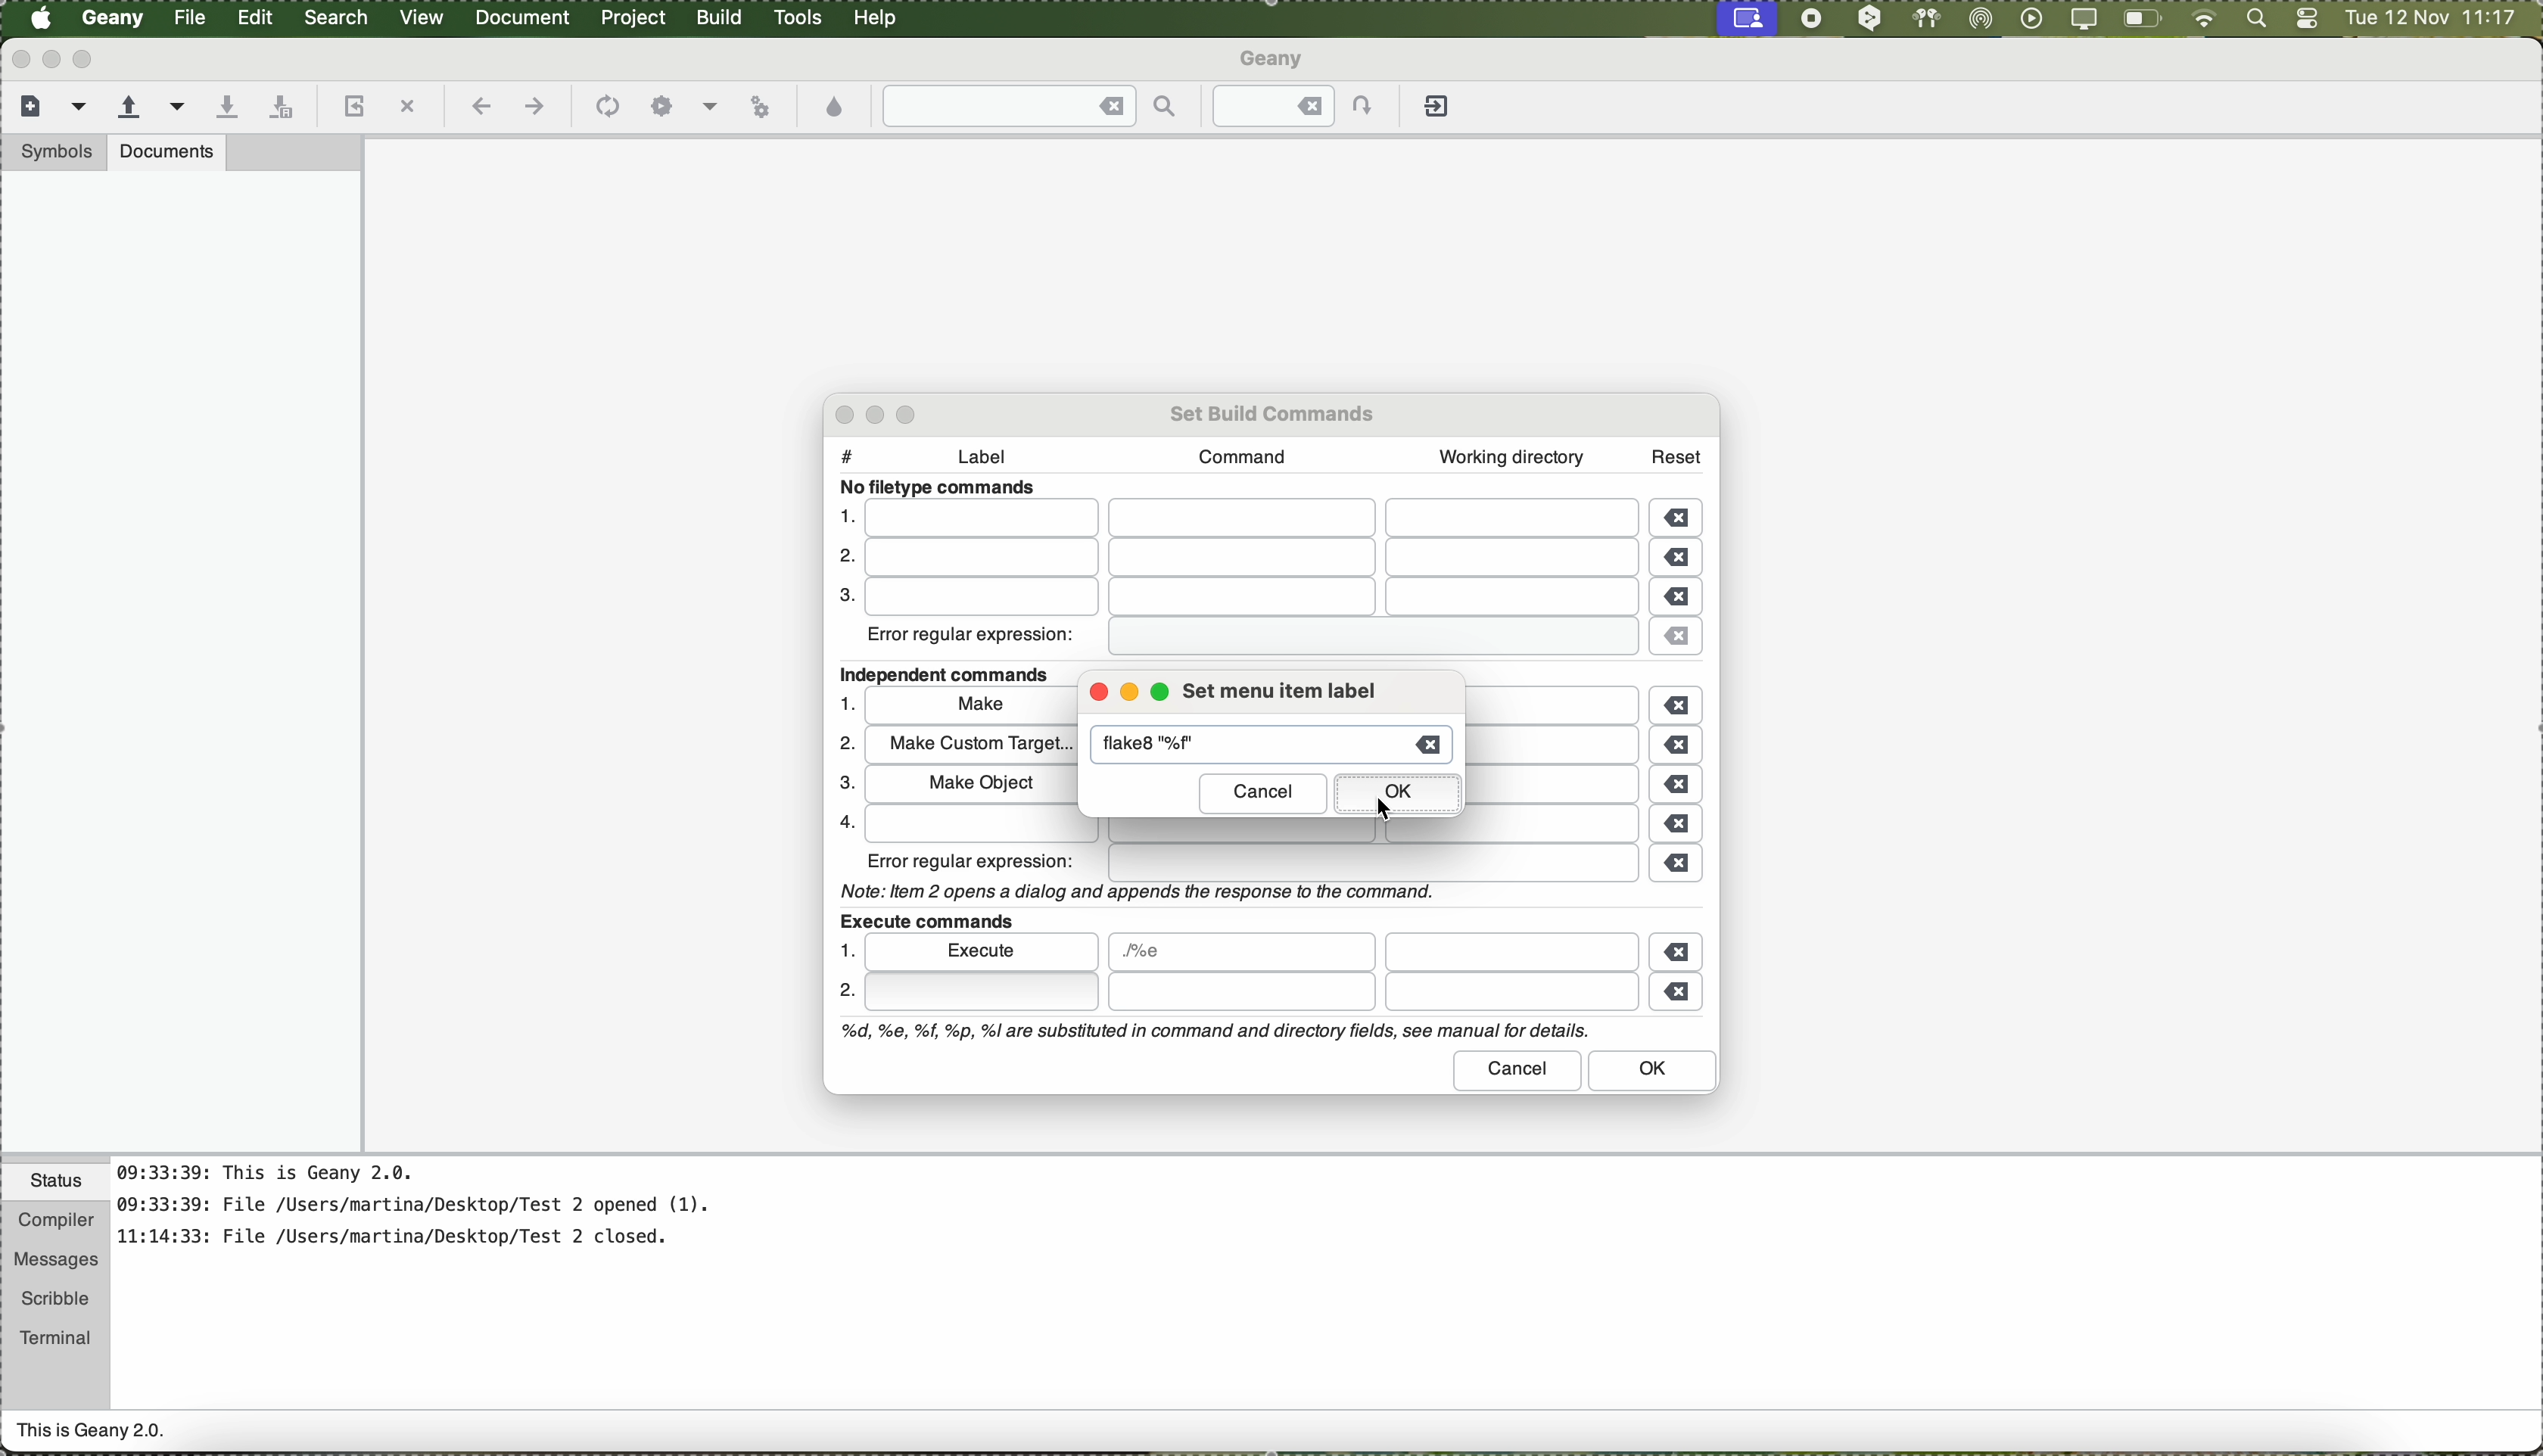 This screenshot has height=1456, width=2543. I want to click on file, so click(1257, 832).